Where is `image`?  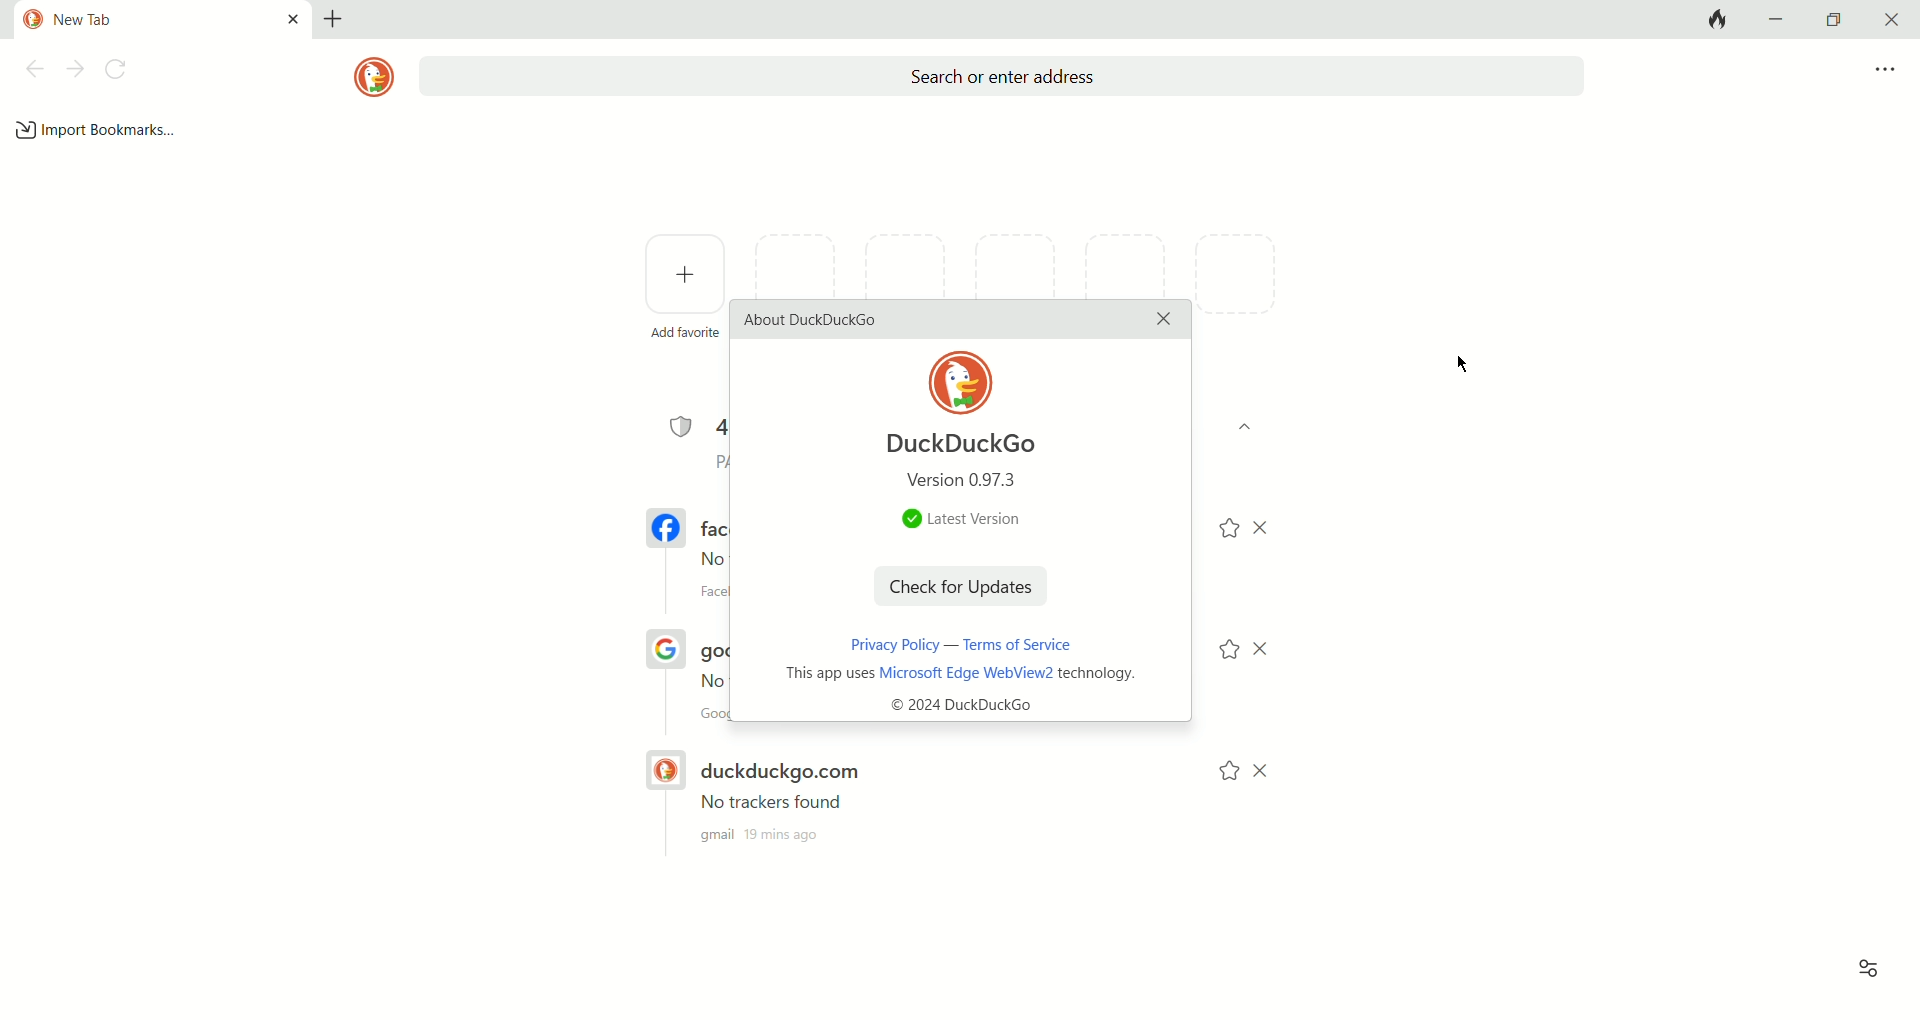 image is located at coordinates (963, 382).